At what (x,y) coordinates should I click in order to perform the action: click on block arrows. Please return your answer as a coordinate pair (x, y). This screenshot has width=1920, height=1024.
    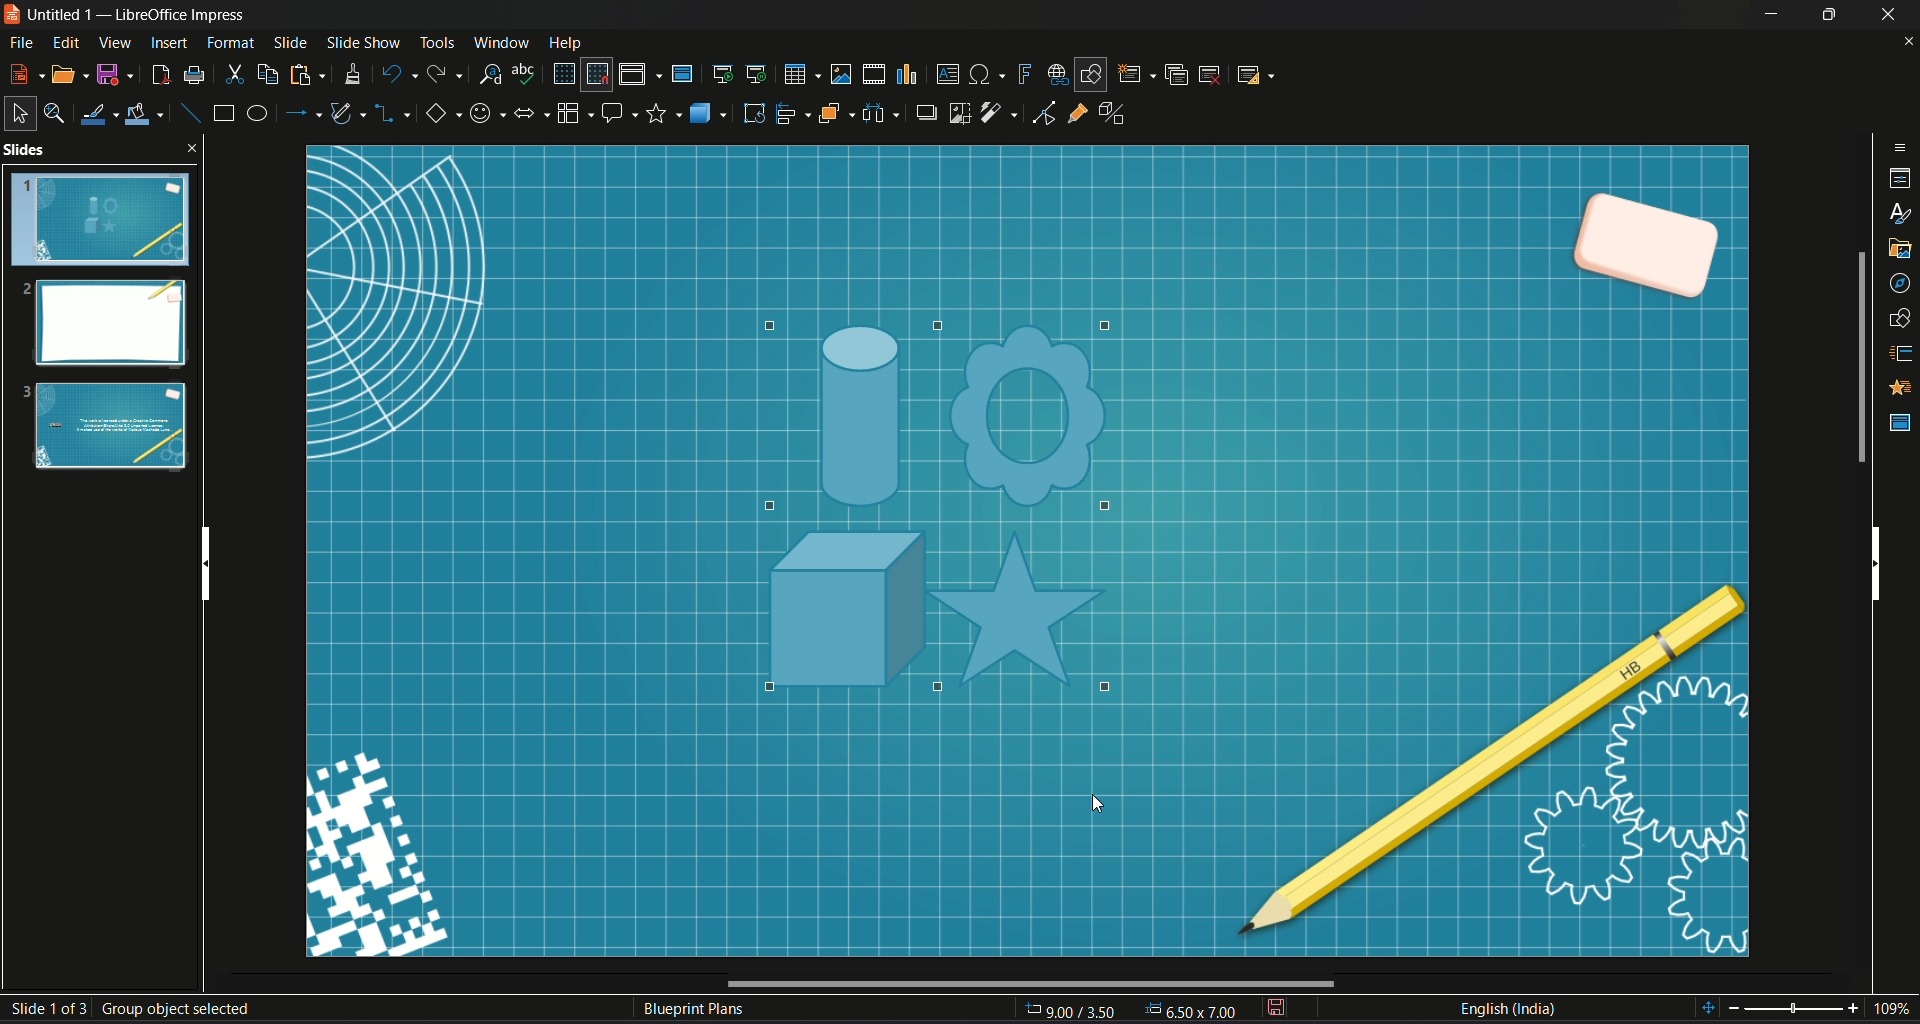
    Looking at the image, I should click on (530, 116).